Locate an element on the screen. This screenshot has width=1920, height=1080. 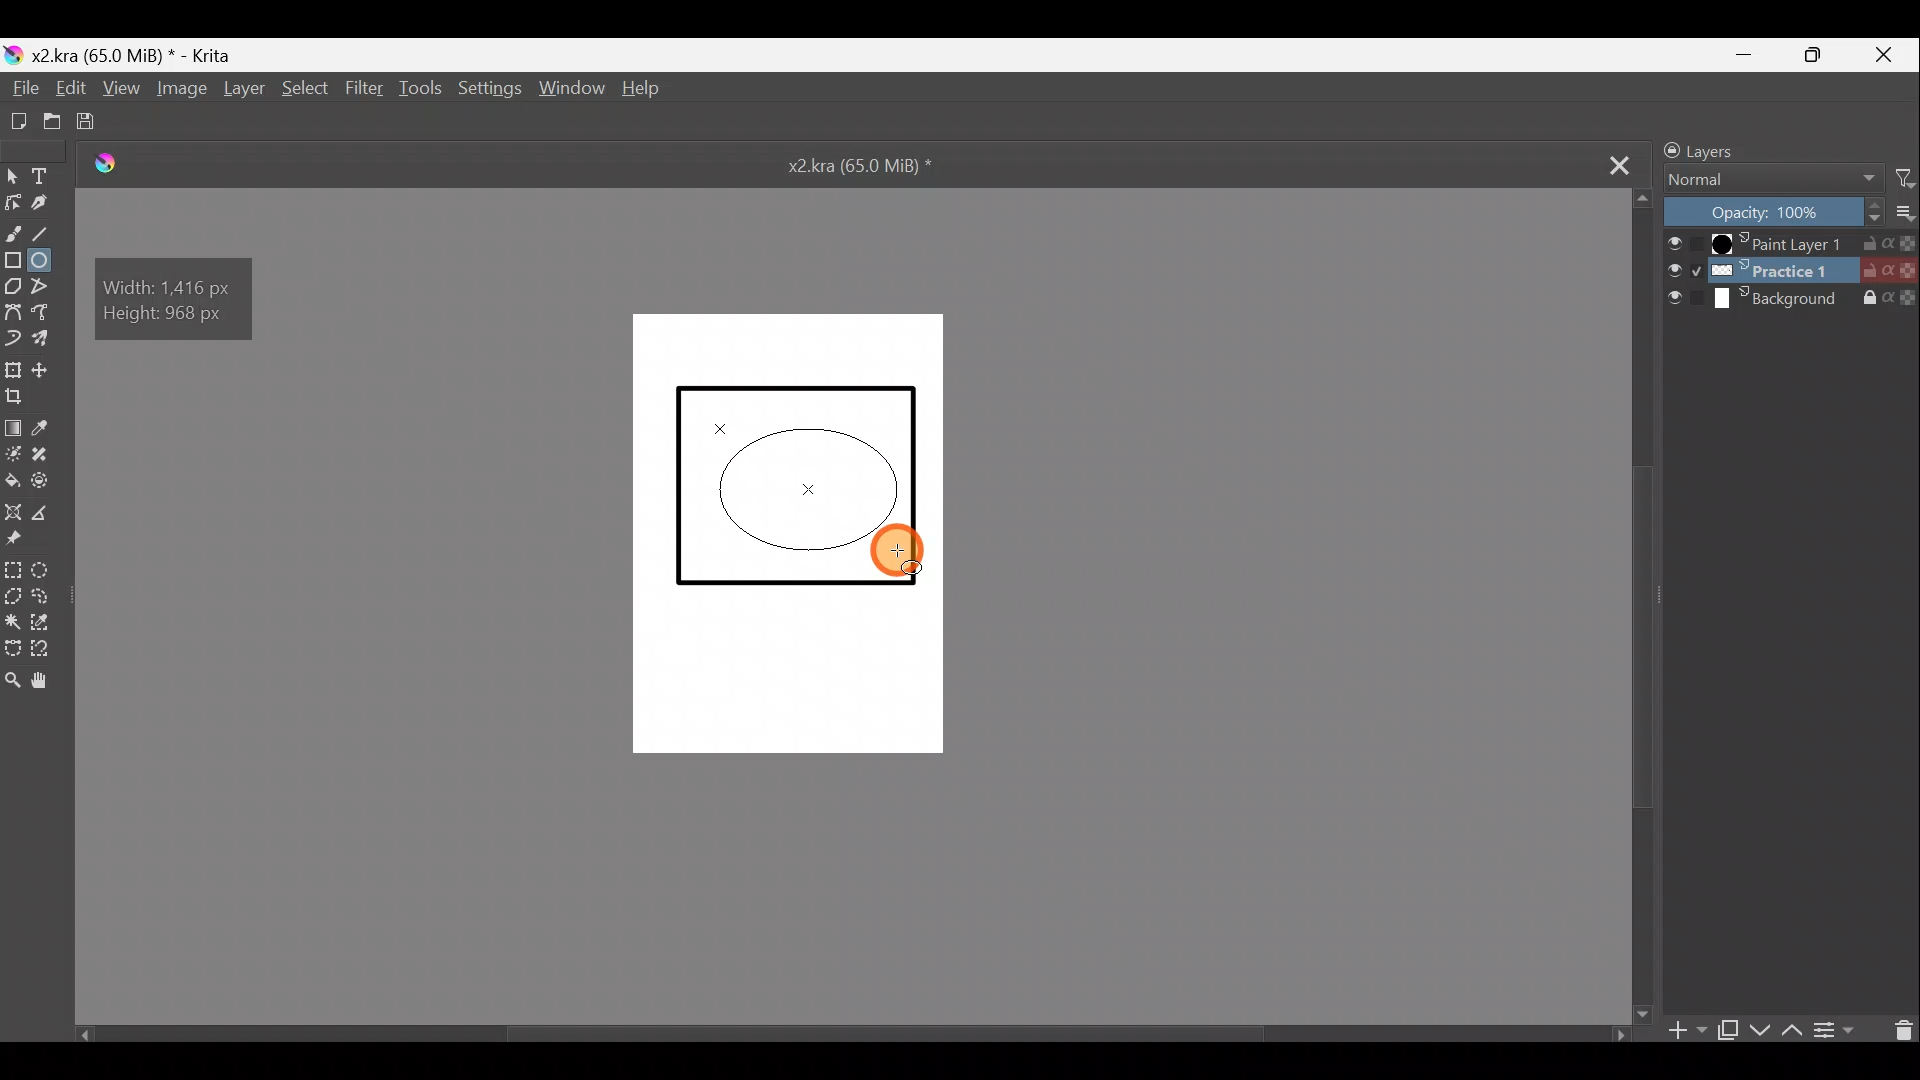
Paint Layer 1 is located at coordinates (1791, 242).